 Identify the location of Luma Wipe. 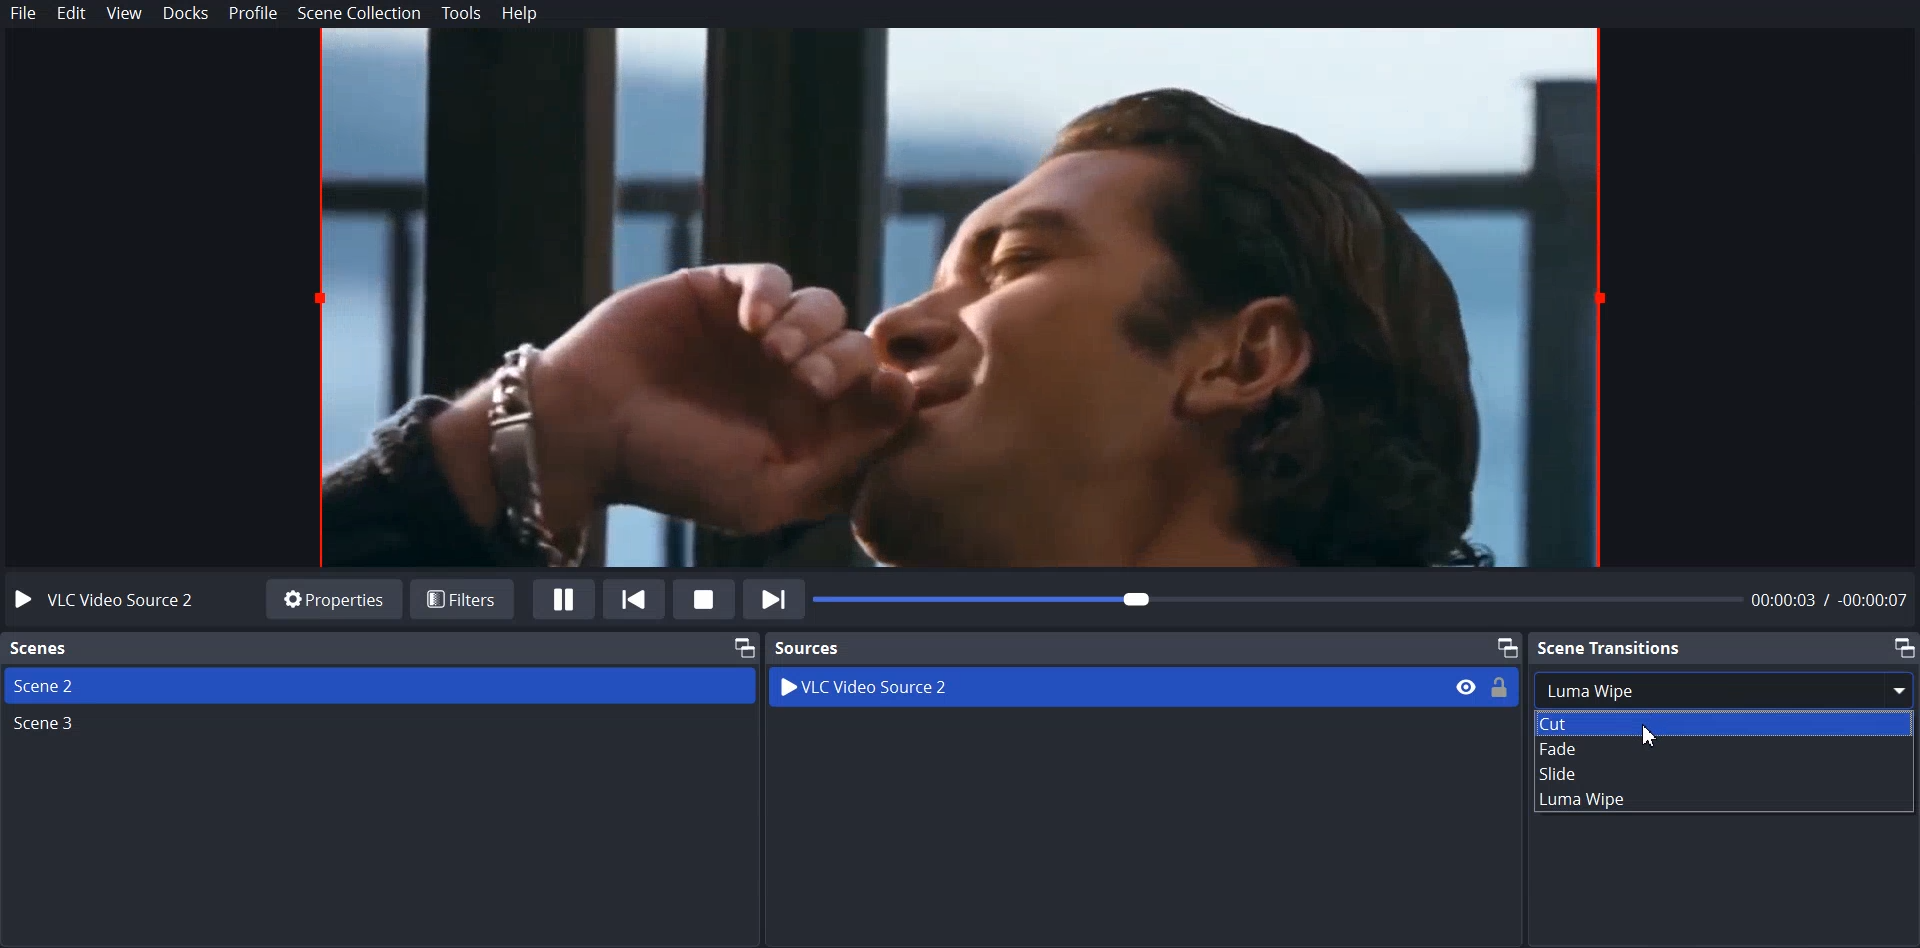
(1721, 800).